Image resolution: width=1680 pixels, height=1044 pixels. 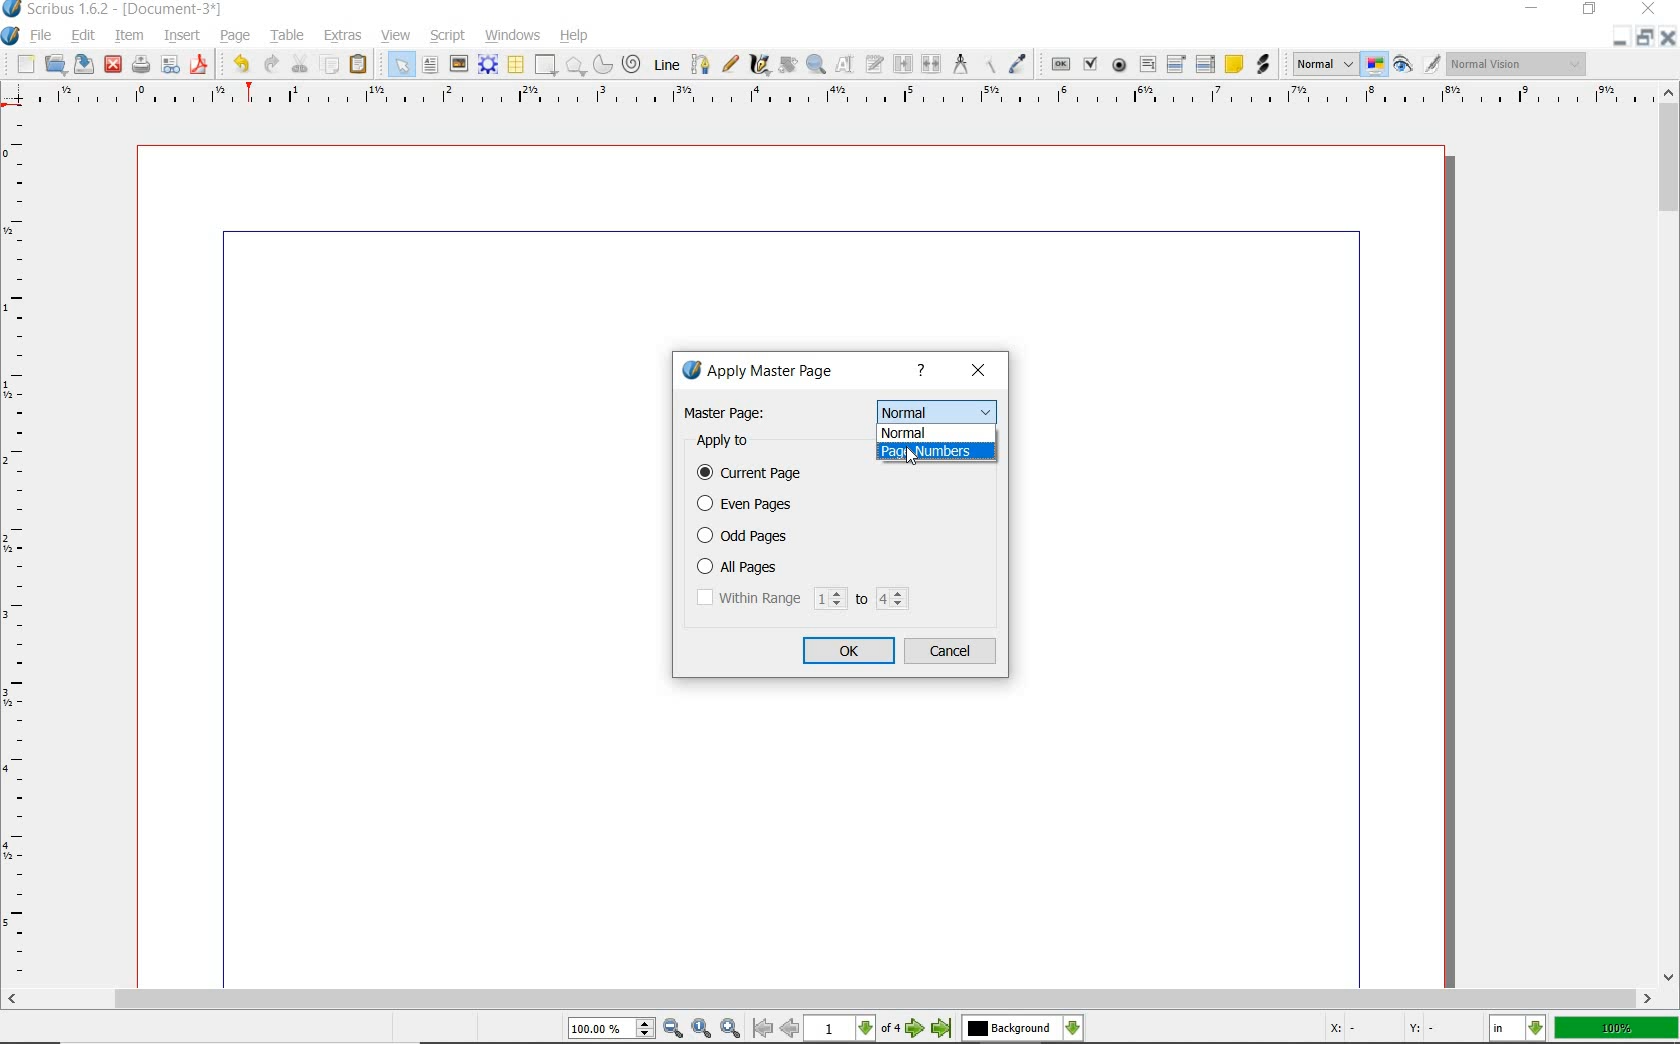 I want to click on render frame, so click(x=487, y=65).